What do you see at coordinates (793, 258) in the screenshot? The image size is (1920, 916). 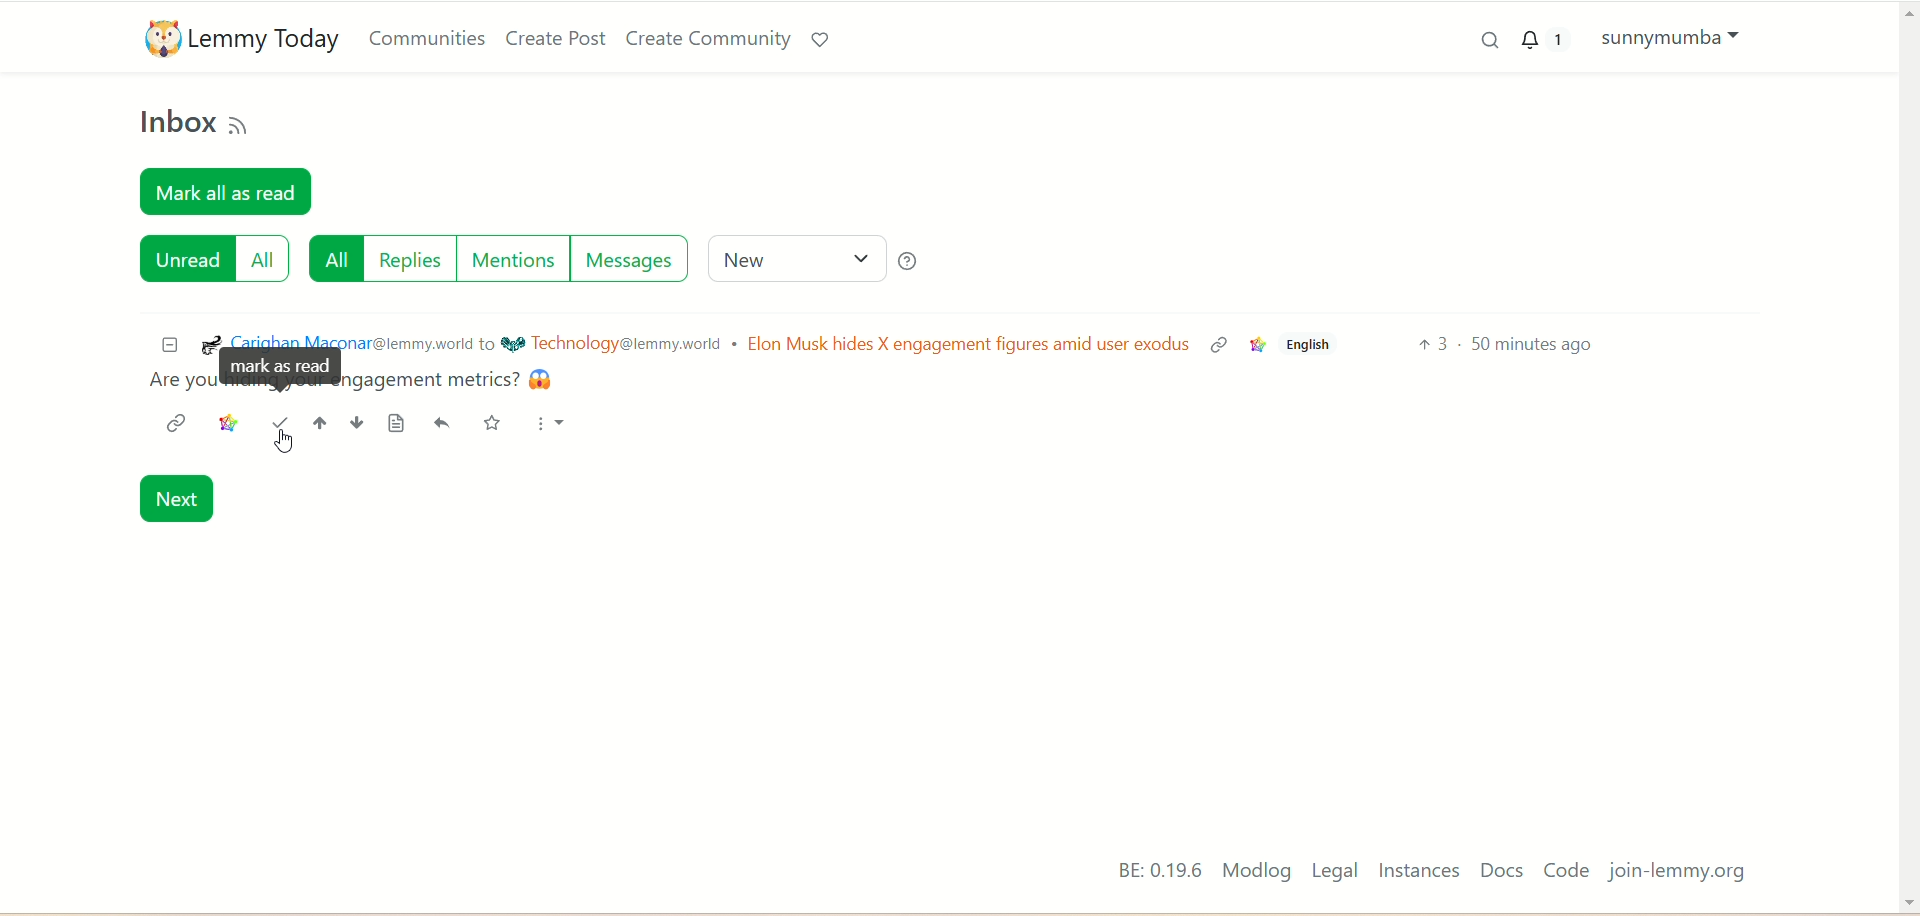 I see `new` at bounding box center [793, 258].